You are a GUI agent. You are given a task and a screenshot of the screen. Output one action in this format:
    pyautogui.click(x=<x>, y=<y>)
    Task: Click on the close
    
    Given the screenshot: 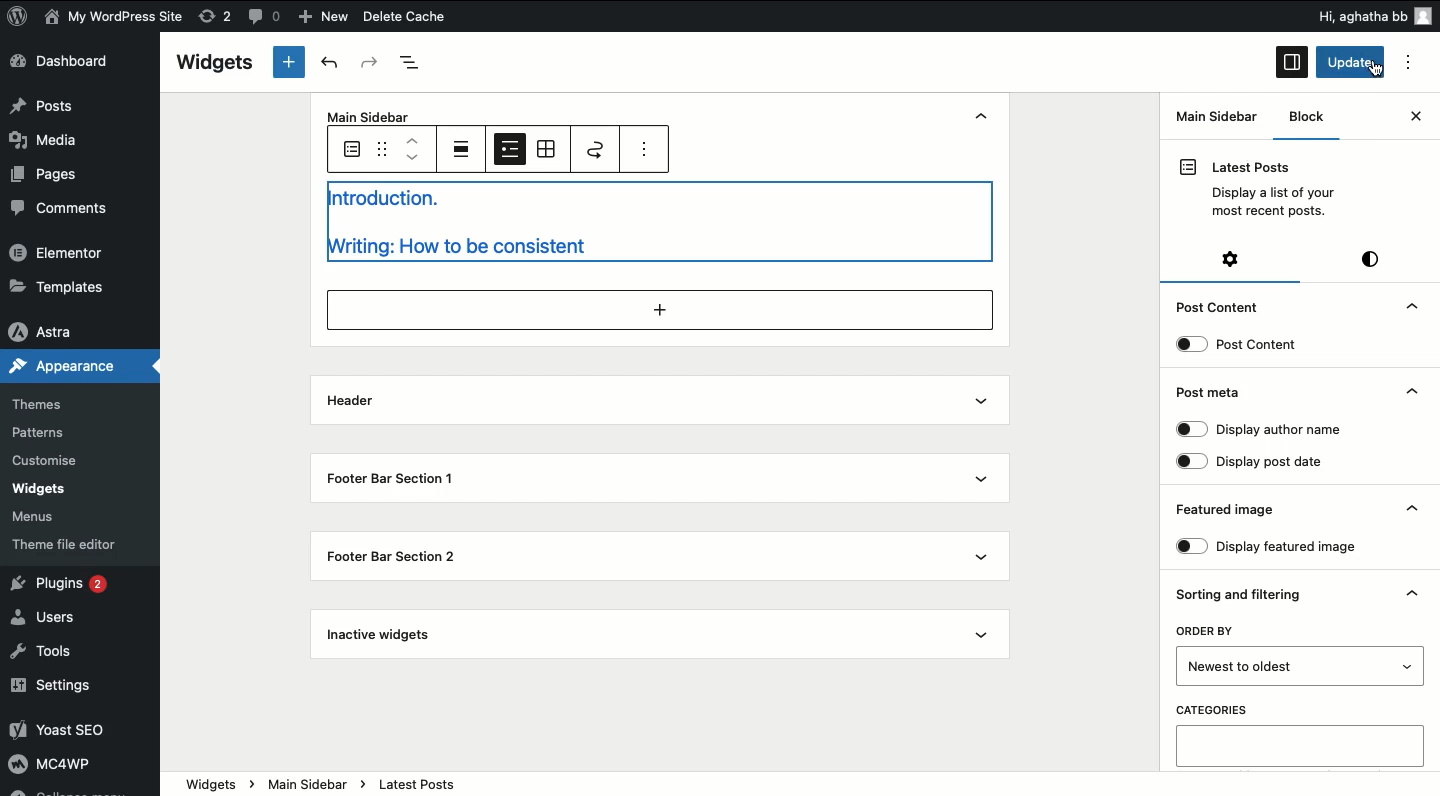 What is the action you would take?
    pyautogui.click(x=1419, y=114)
    